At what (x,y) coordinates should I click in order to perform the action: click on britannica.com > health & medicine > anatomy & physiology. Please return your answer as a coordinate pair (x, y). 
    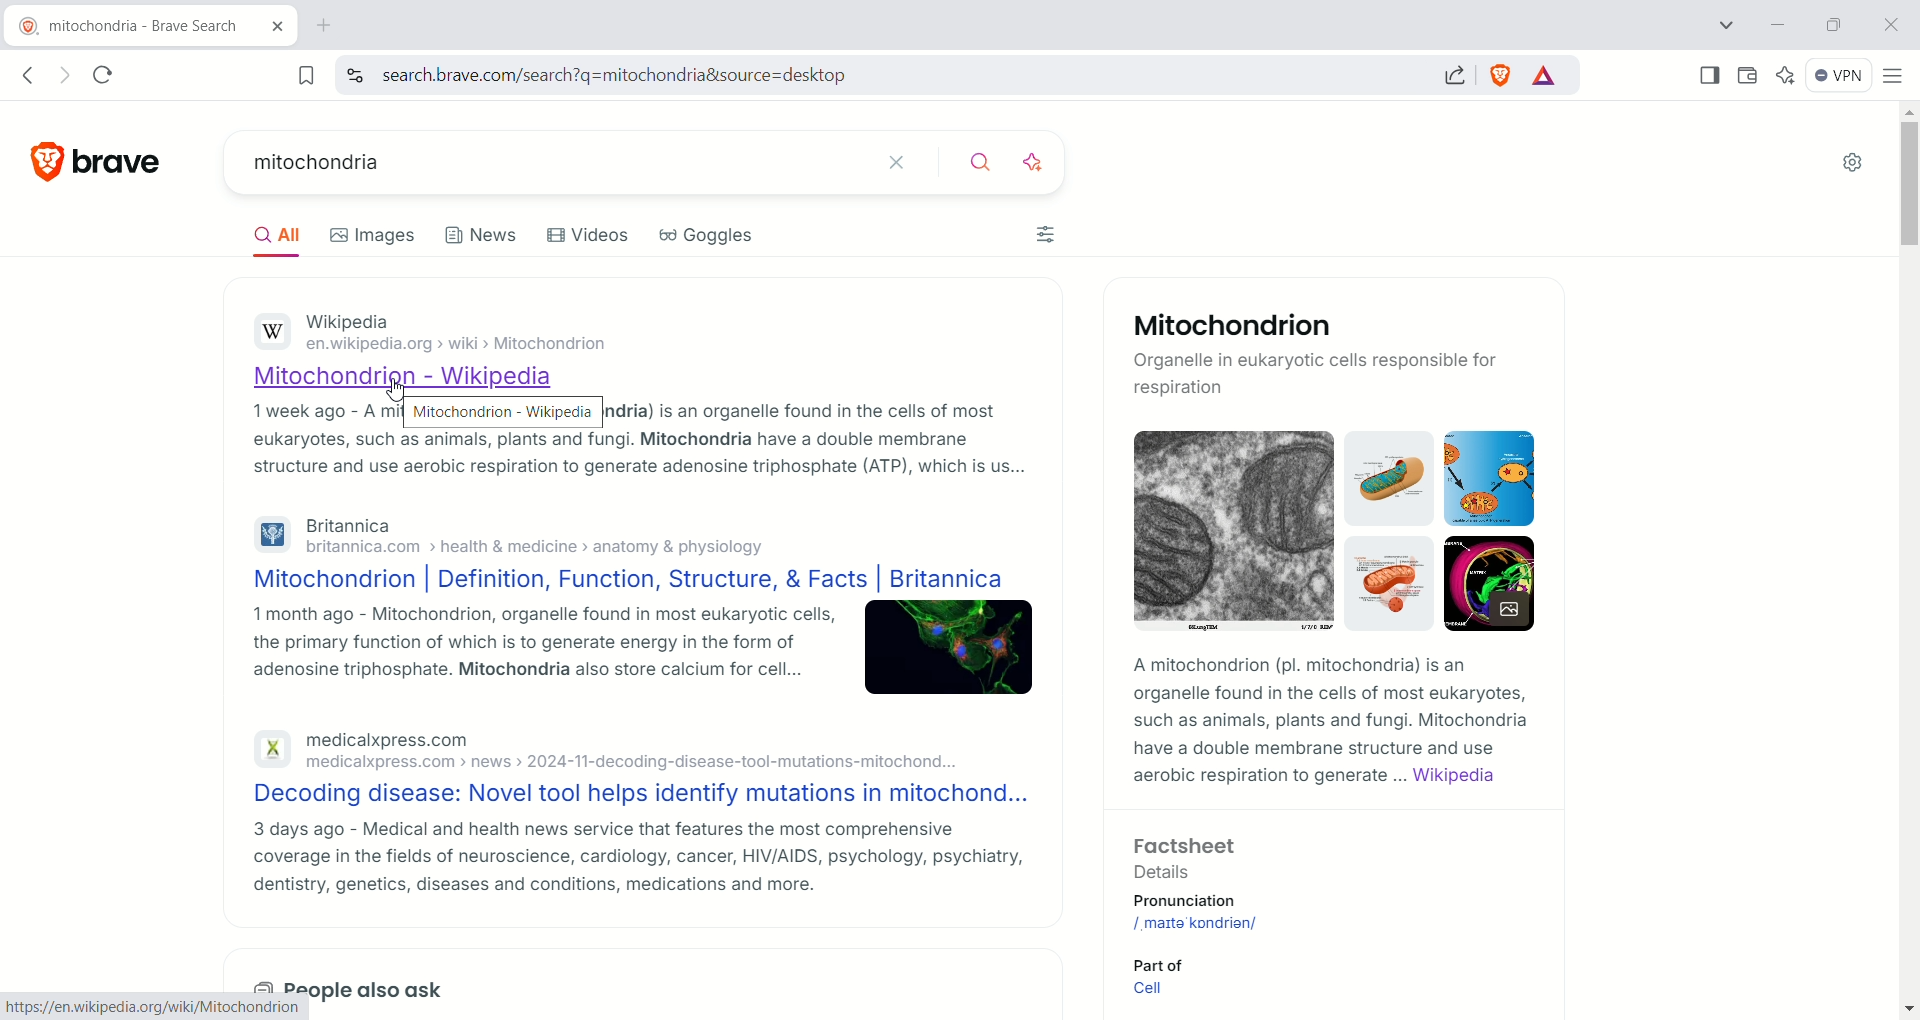
    Looking at the image, I should click on (537, 546).